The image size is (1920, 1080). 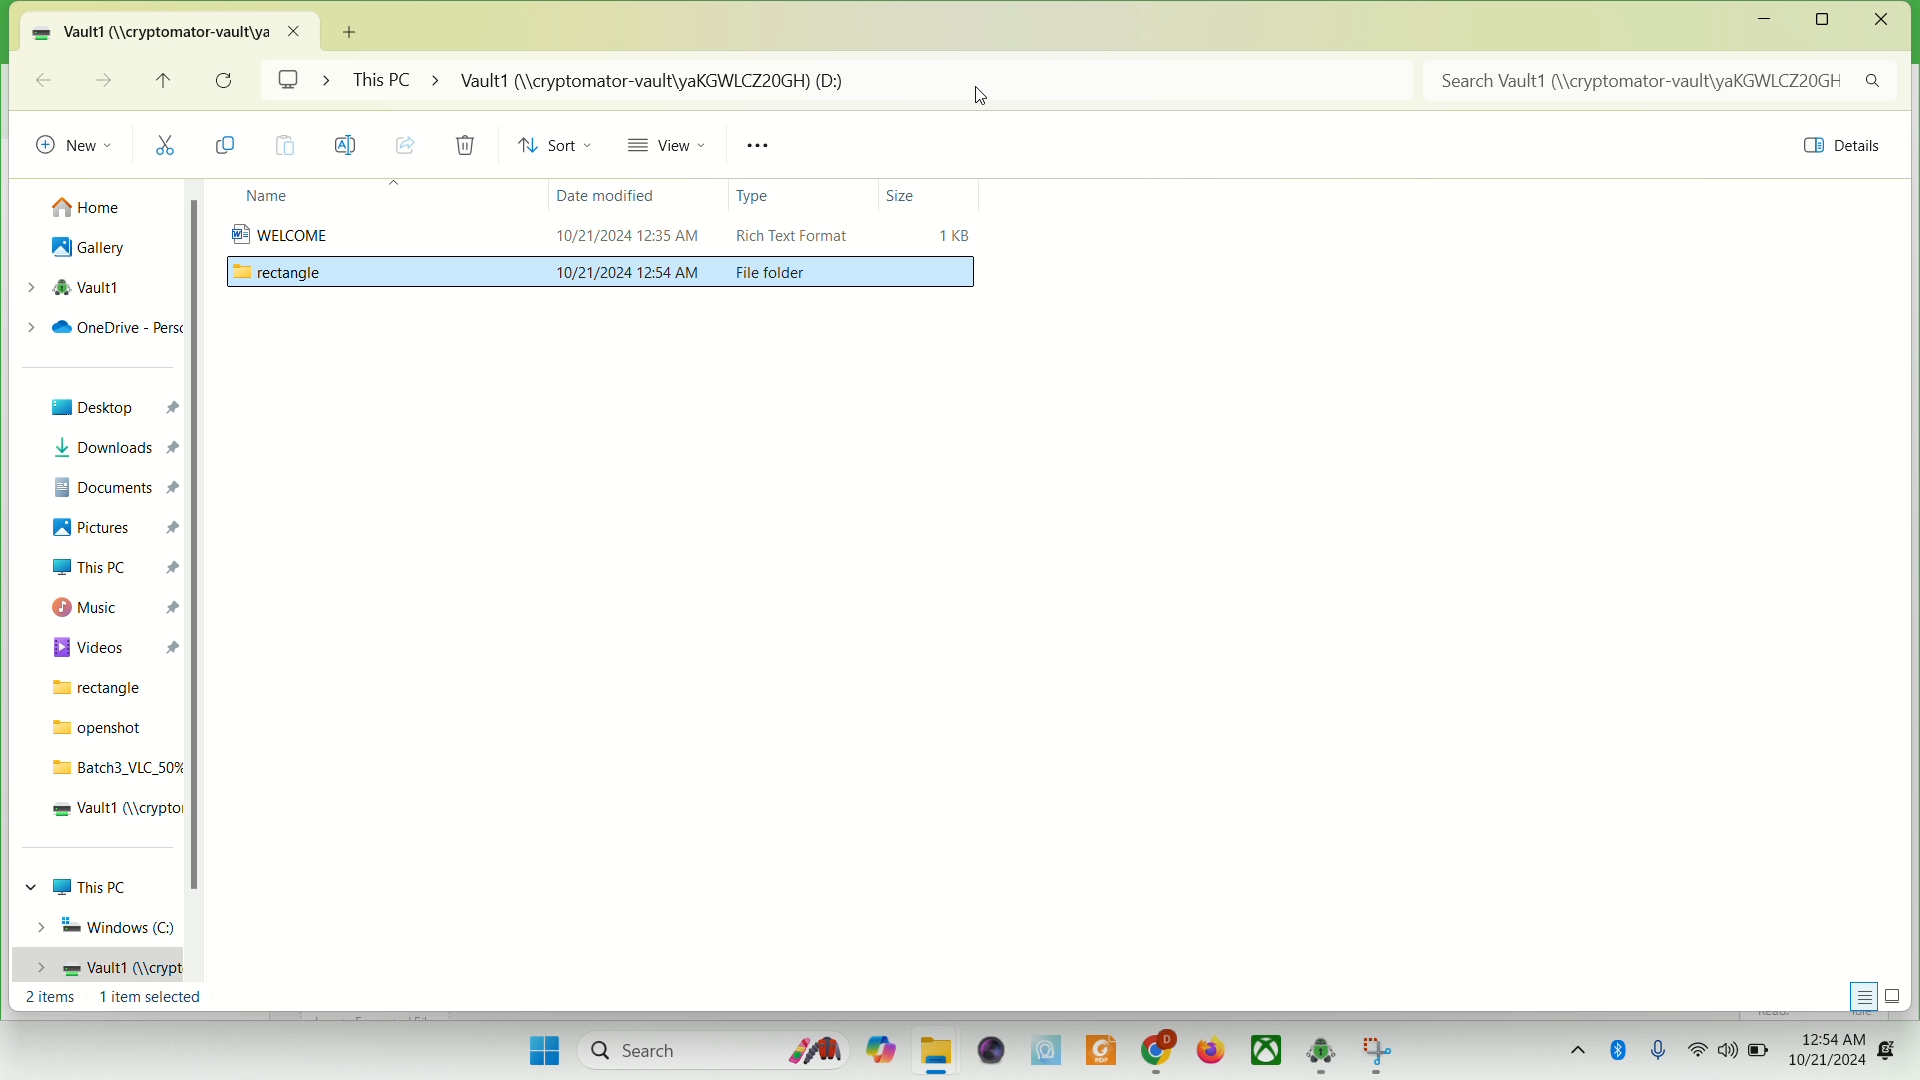 I want to click on microphone, so click(x=1664, y=1049).